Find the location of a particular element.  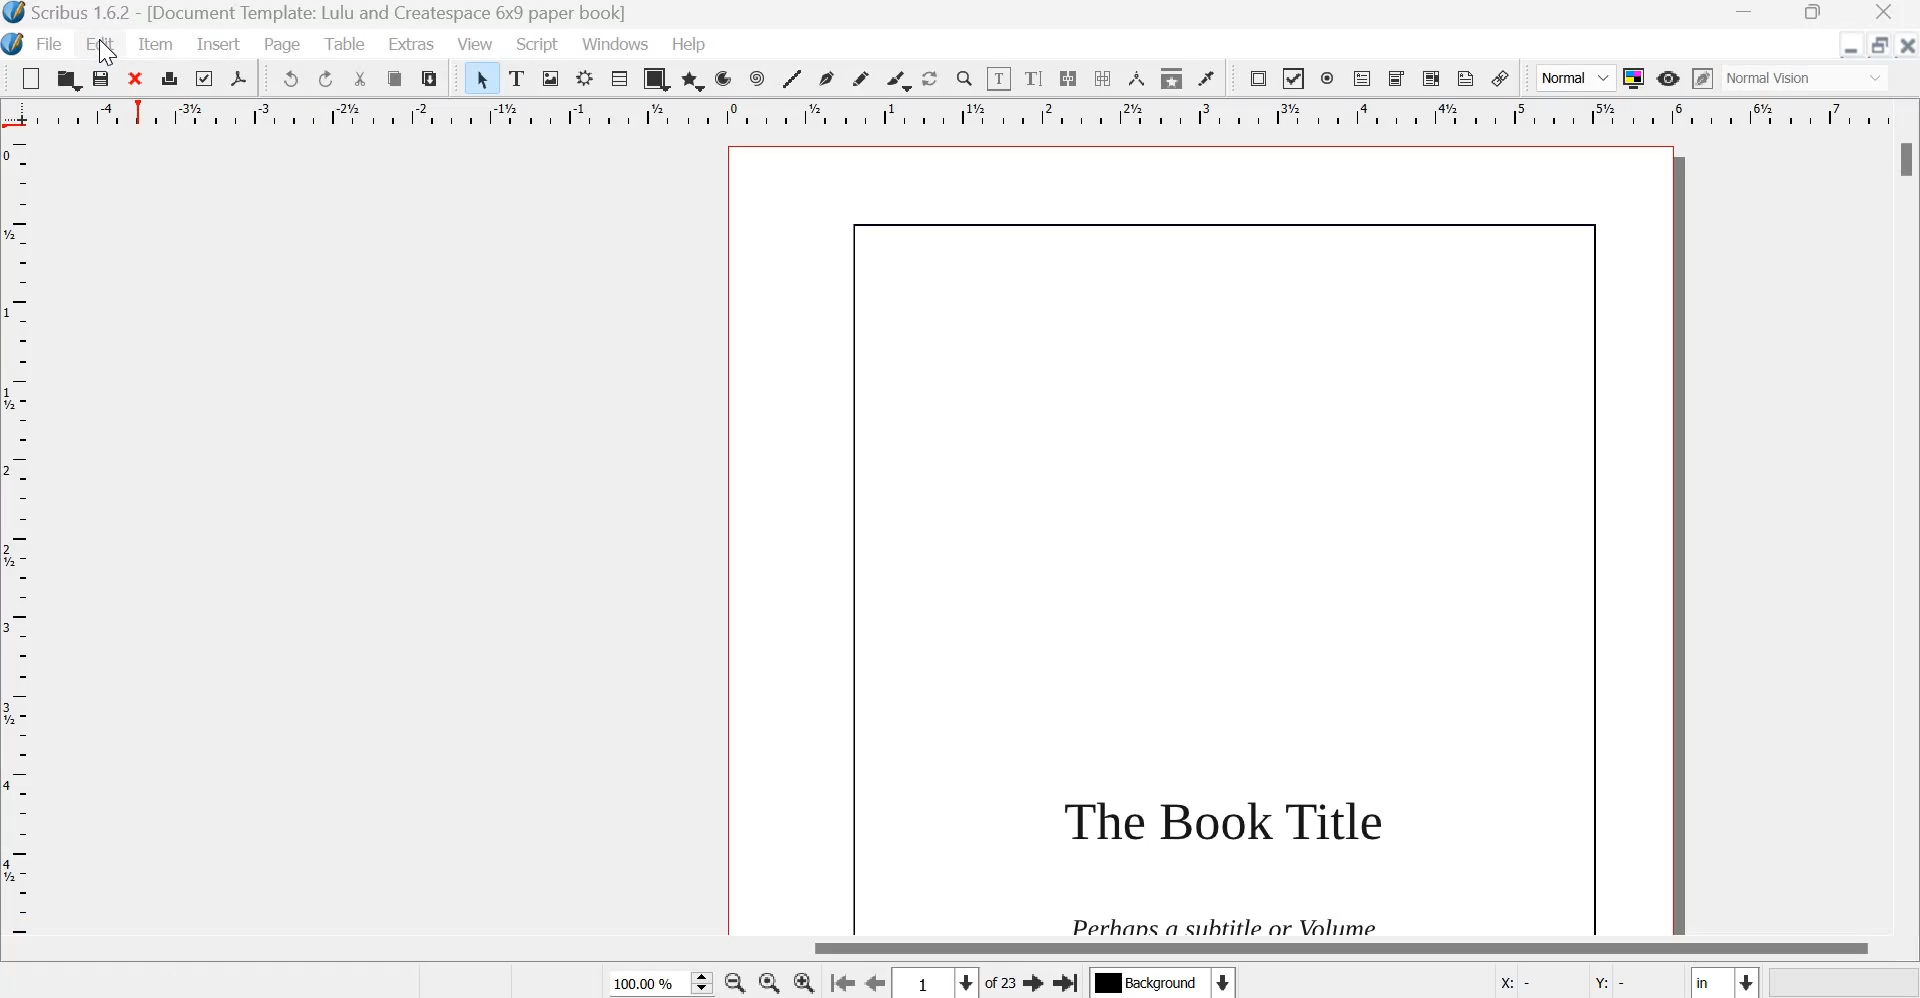

View is located at coordinates (474, 43).